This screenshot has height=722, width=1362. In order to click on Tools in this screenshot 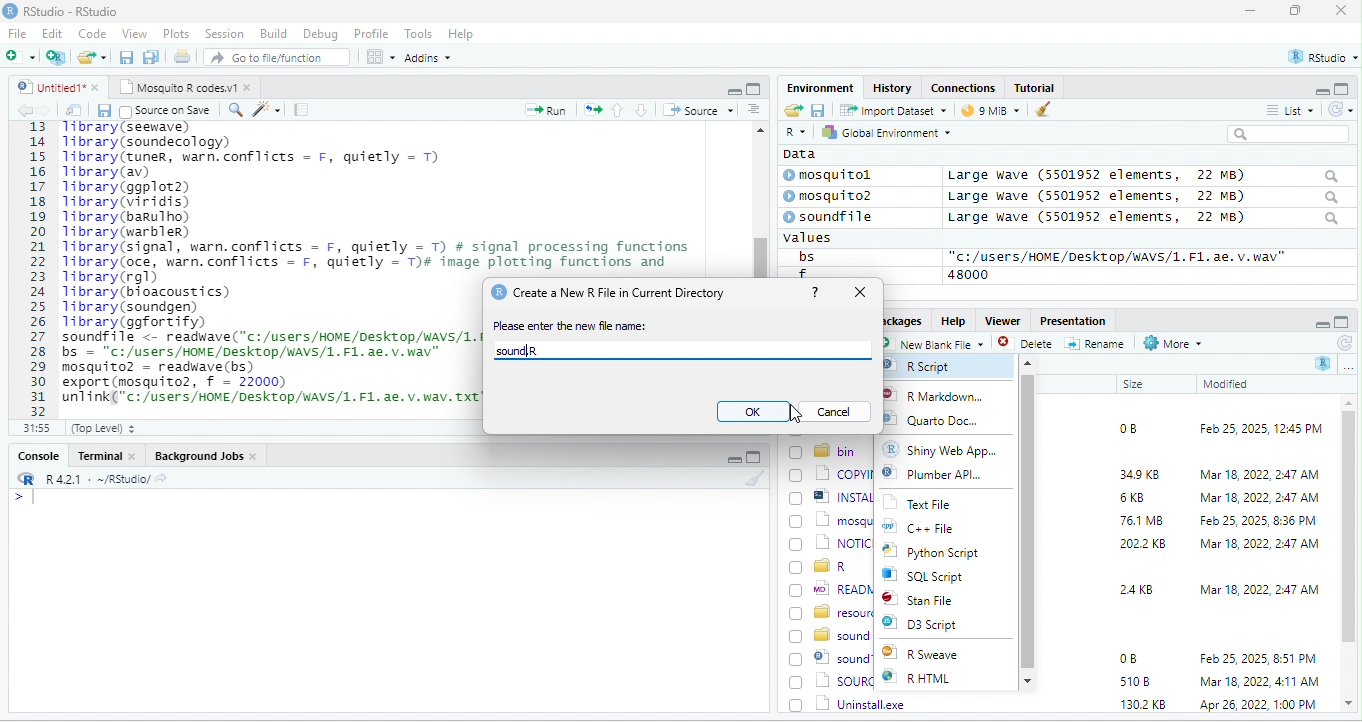, I will do `click(419, 33)`.